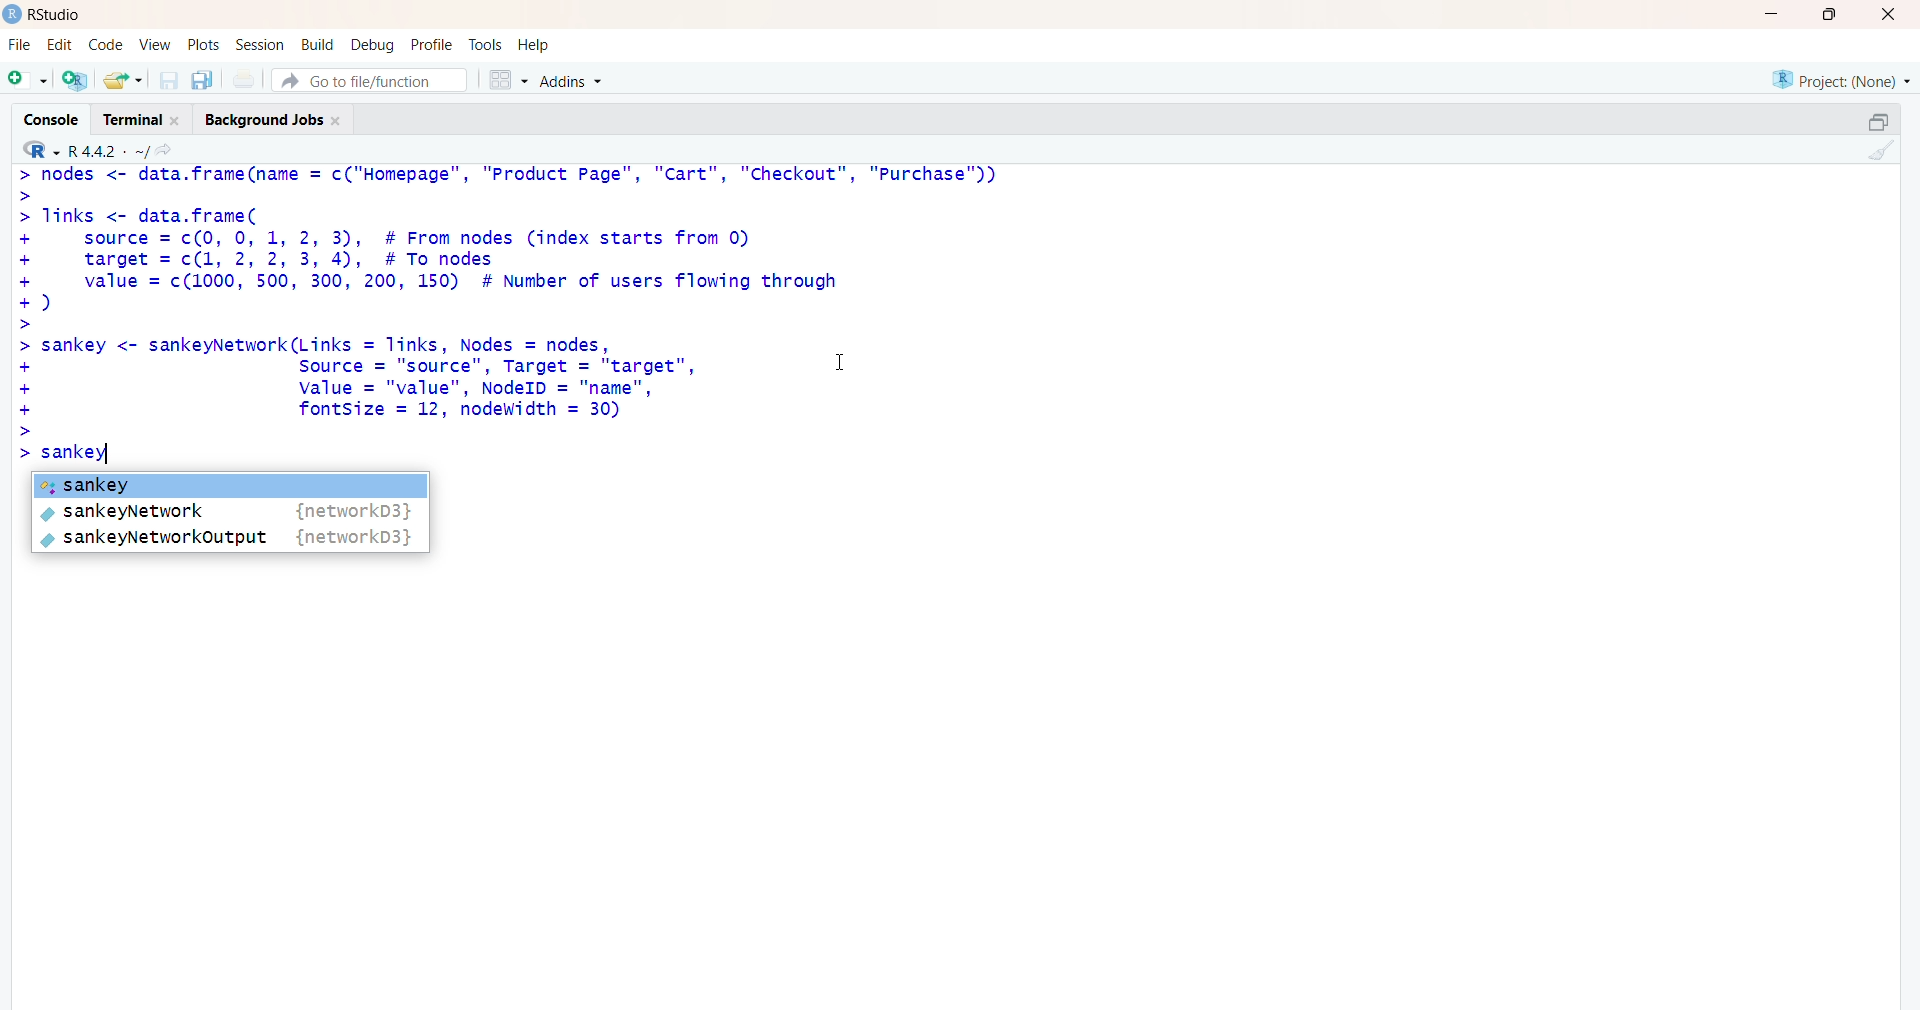  I want to click on open file, so click(123, 81).